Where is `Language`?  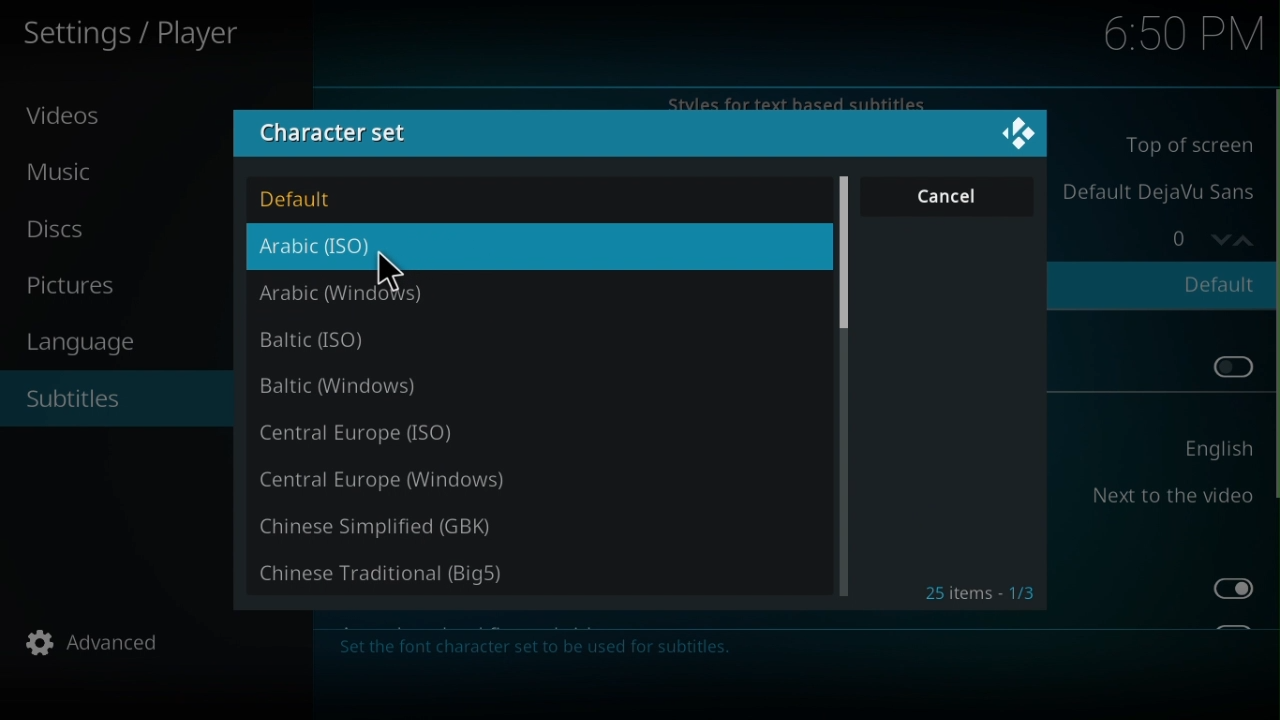
Language is located at coordinates (73, 341).